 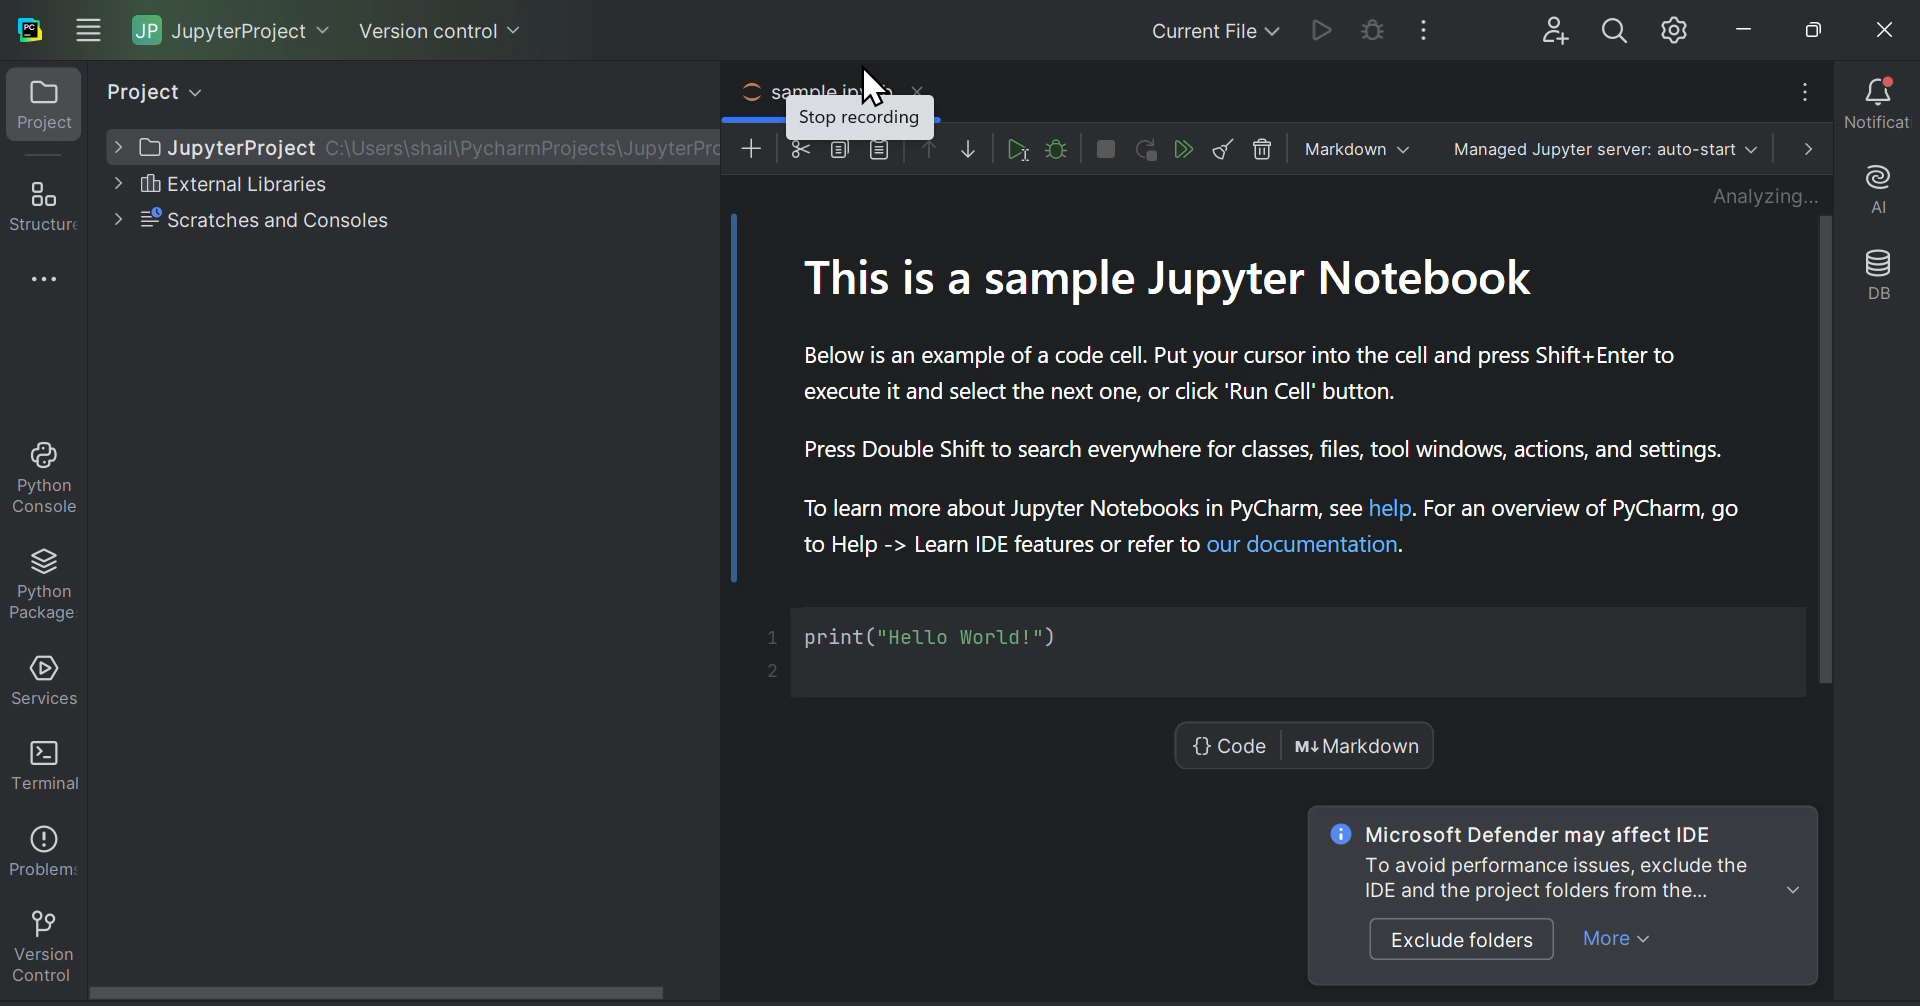 What do you see at coordinates (1429, 28) in the screenshot?
I see `More actions` at bounding box center [1429, 28].